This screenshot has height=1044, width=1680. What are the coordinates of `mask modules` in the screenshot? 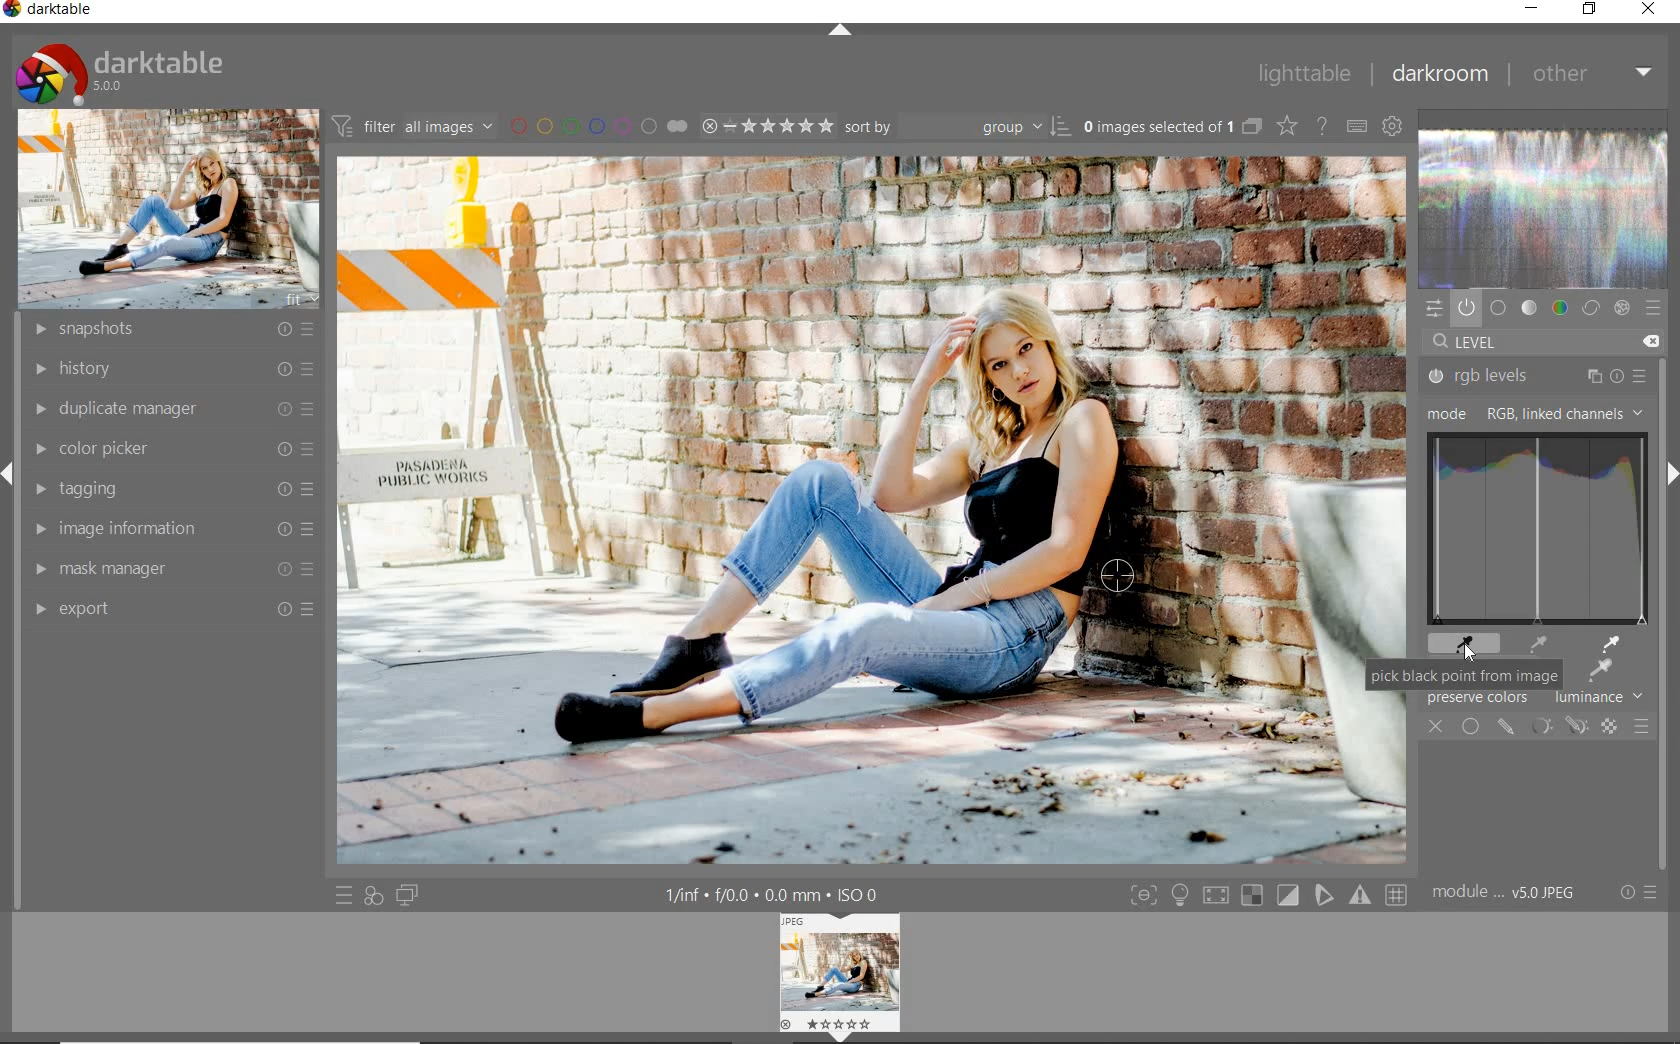 It's located at (1555, 726).